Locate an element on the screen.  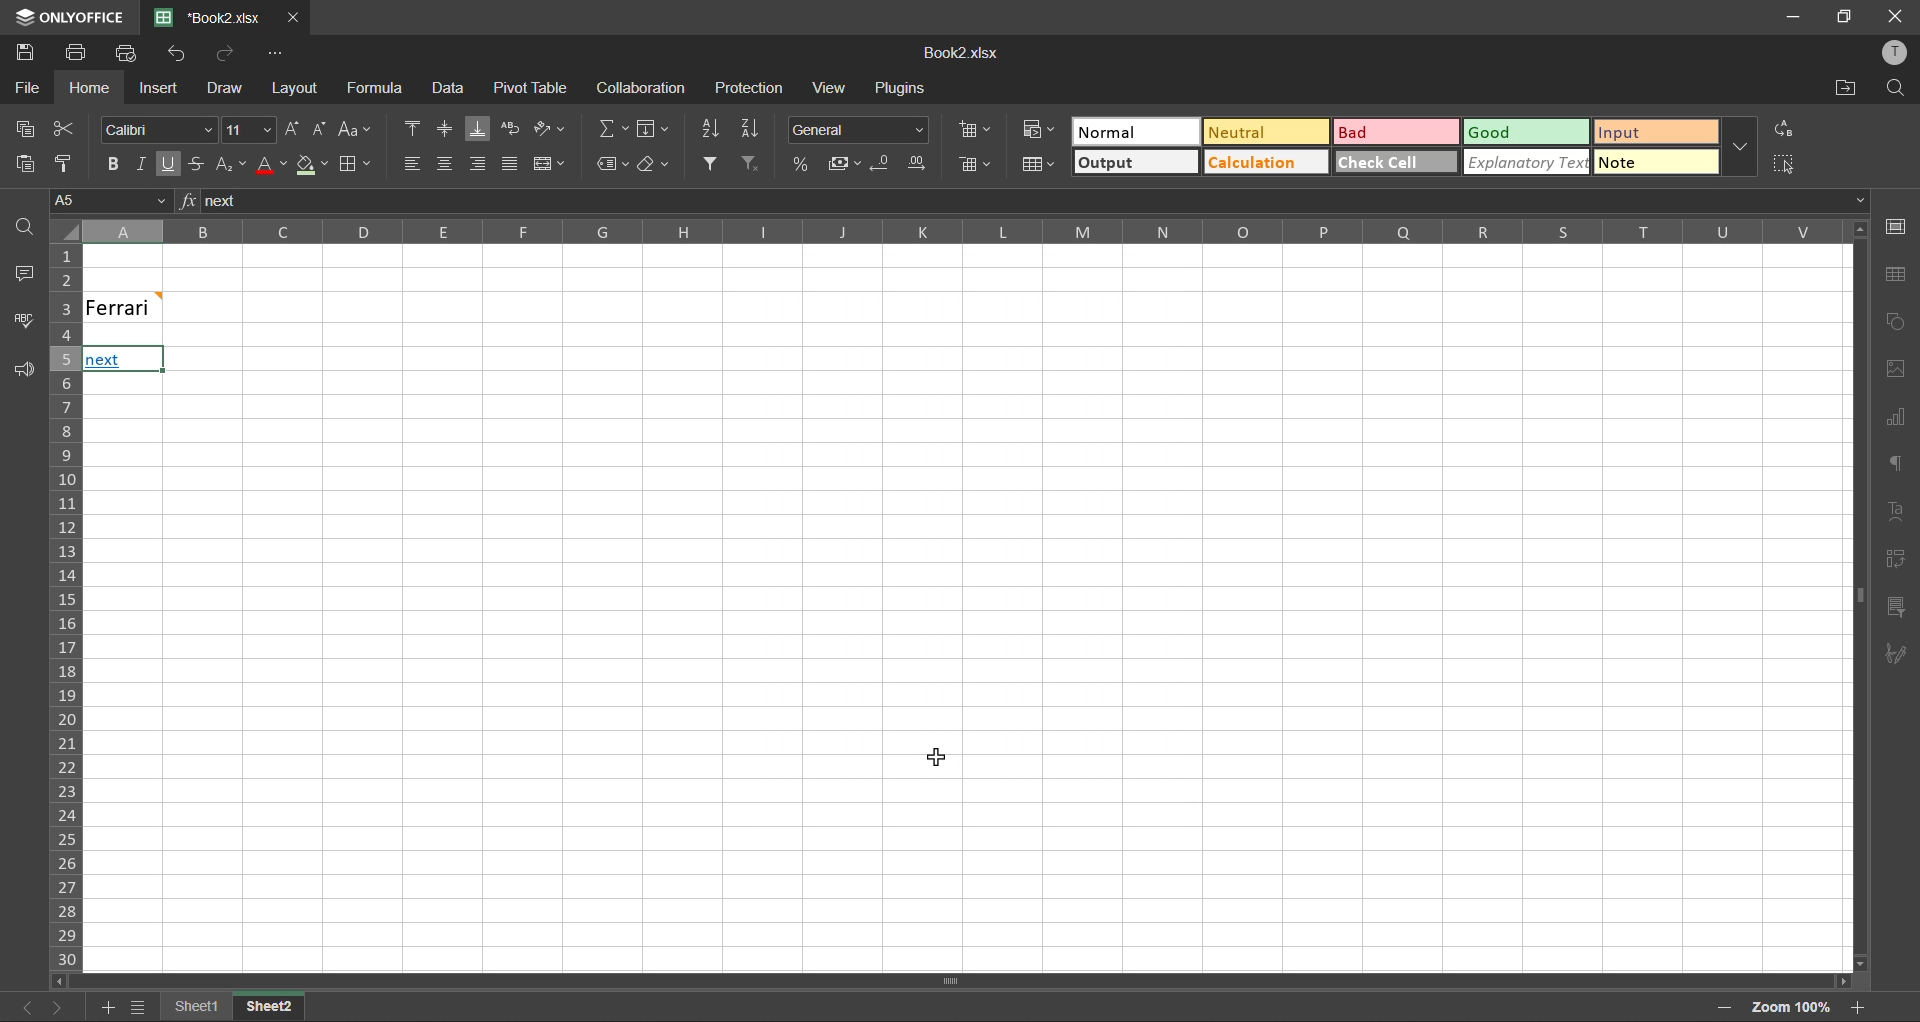
align top is located at coordinates (415, 130).